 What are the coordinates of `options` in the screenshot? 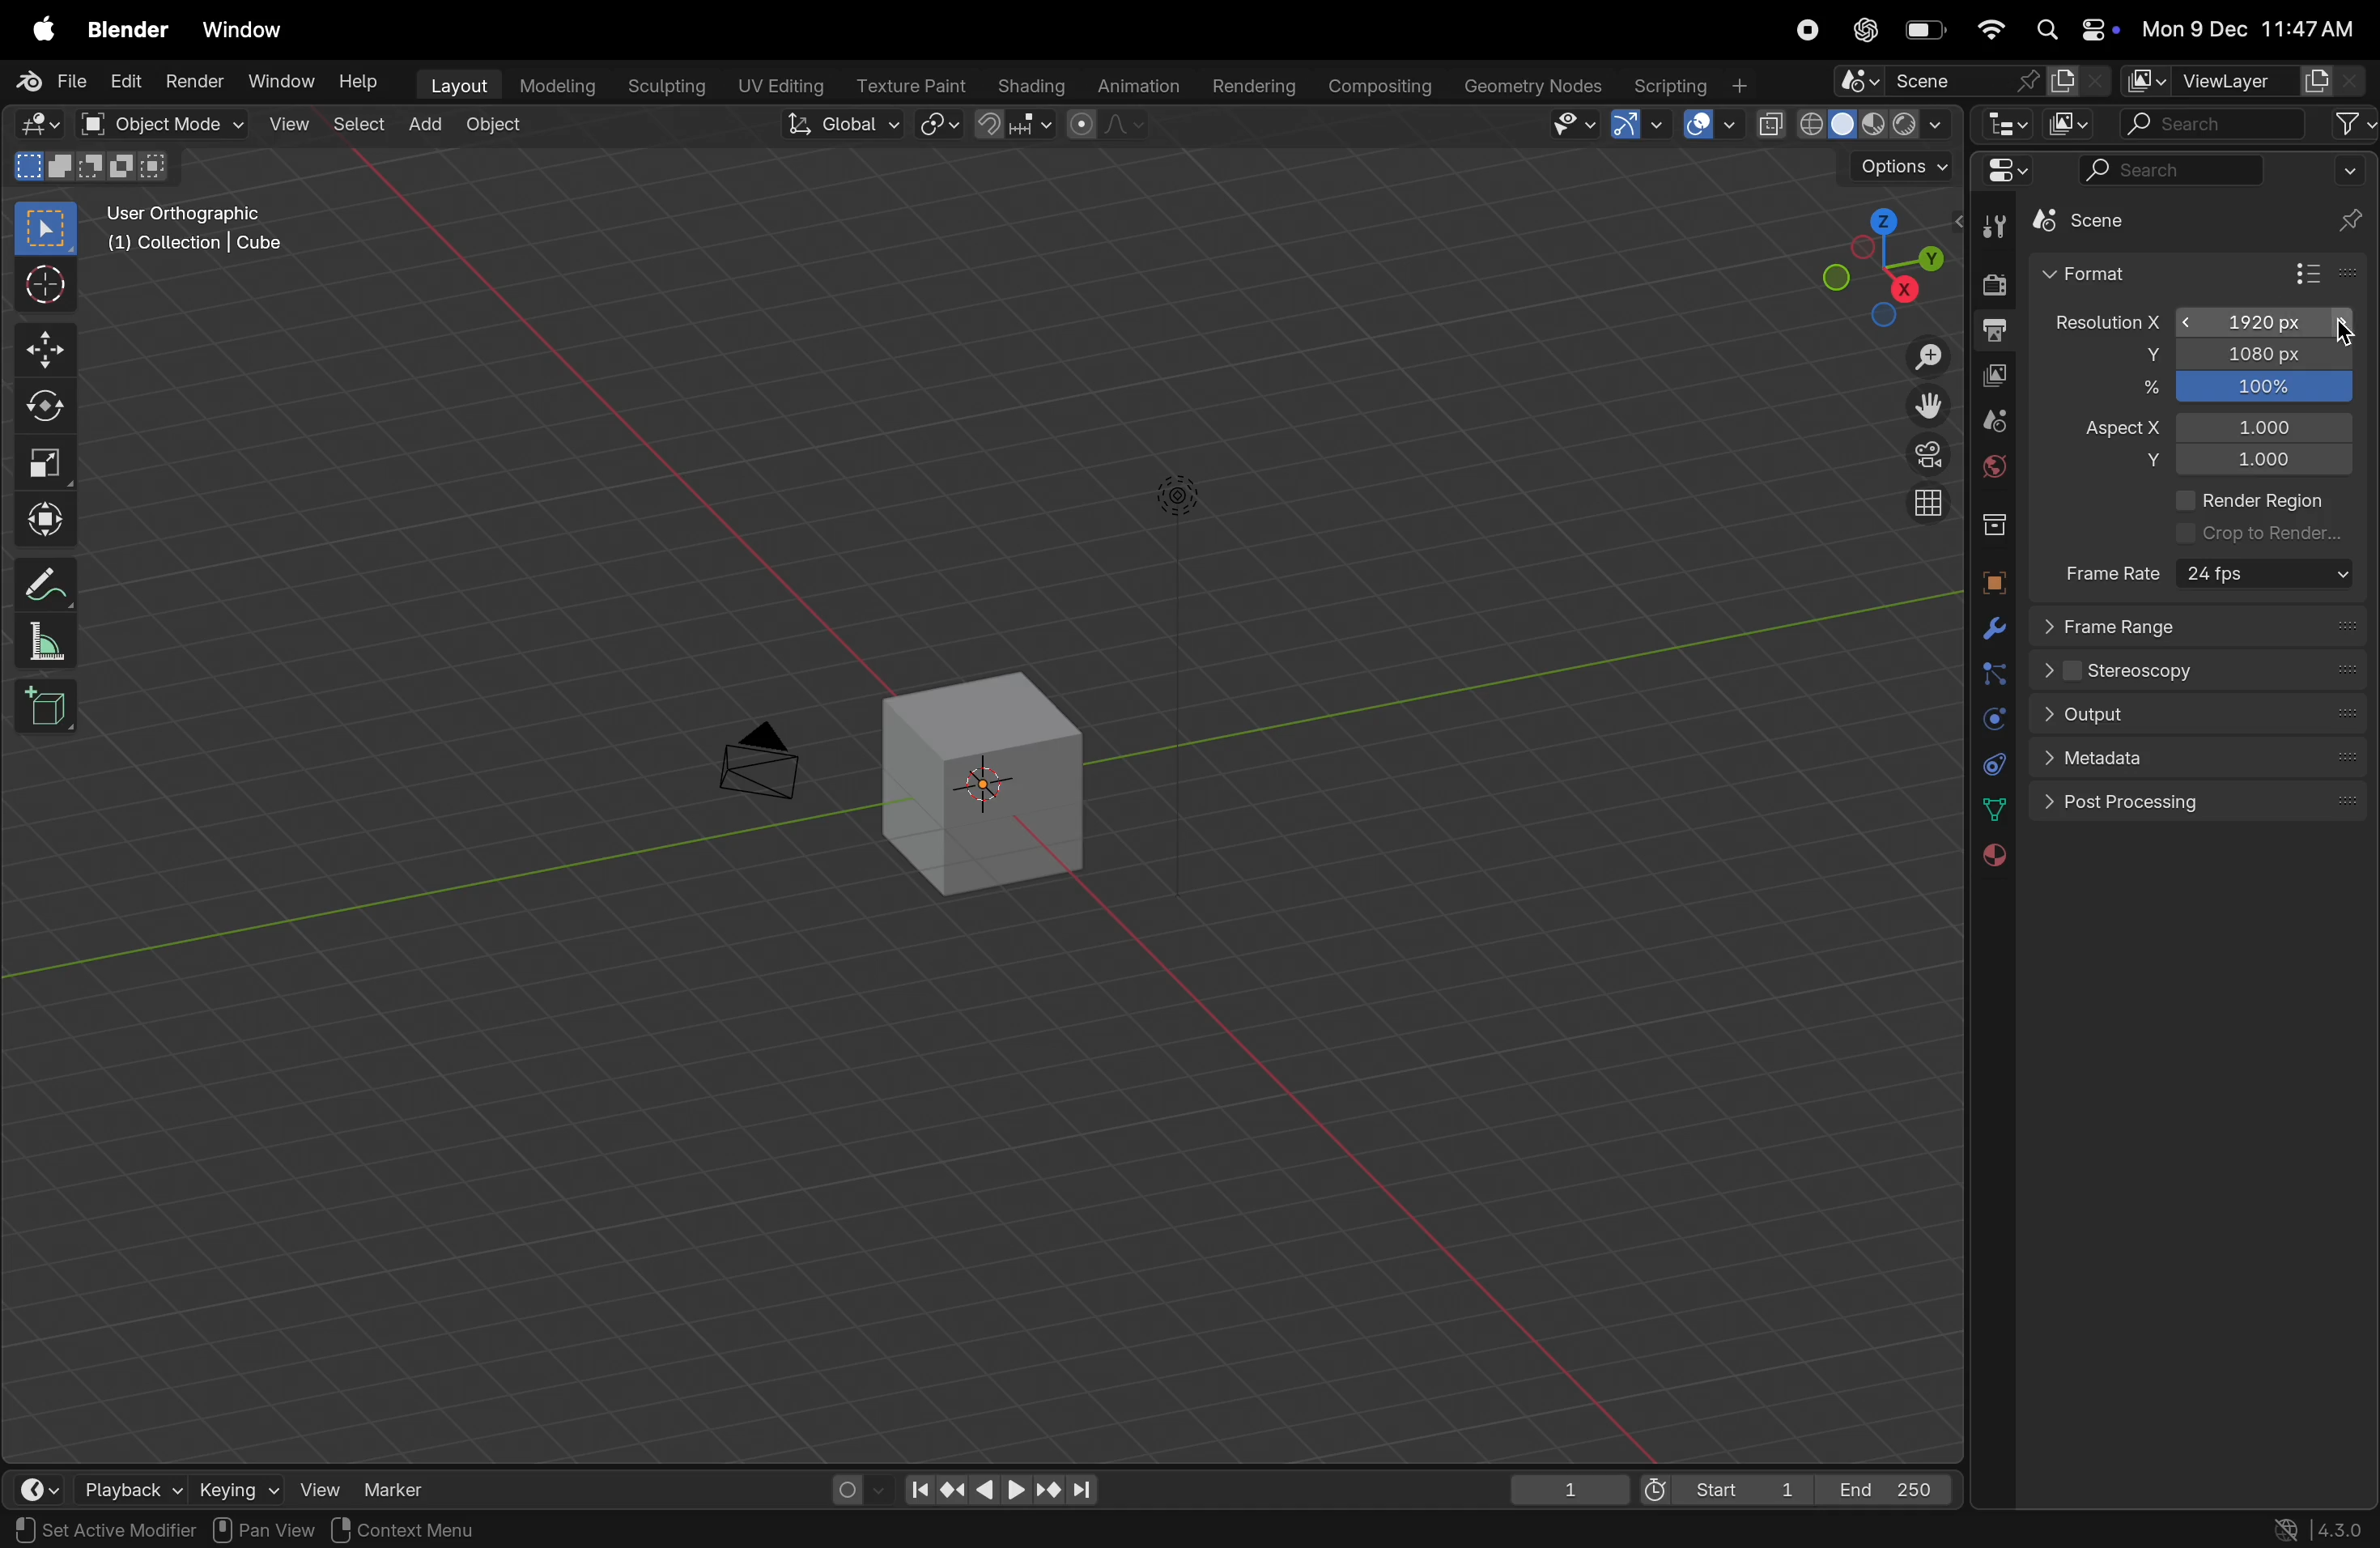 It's located at (1891, 164).